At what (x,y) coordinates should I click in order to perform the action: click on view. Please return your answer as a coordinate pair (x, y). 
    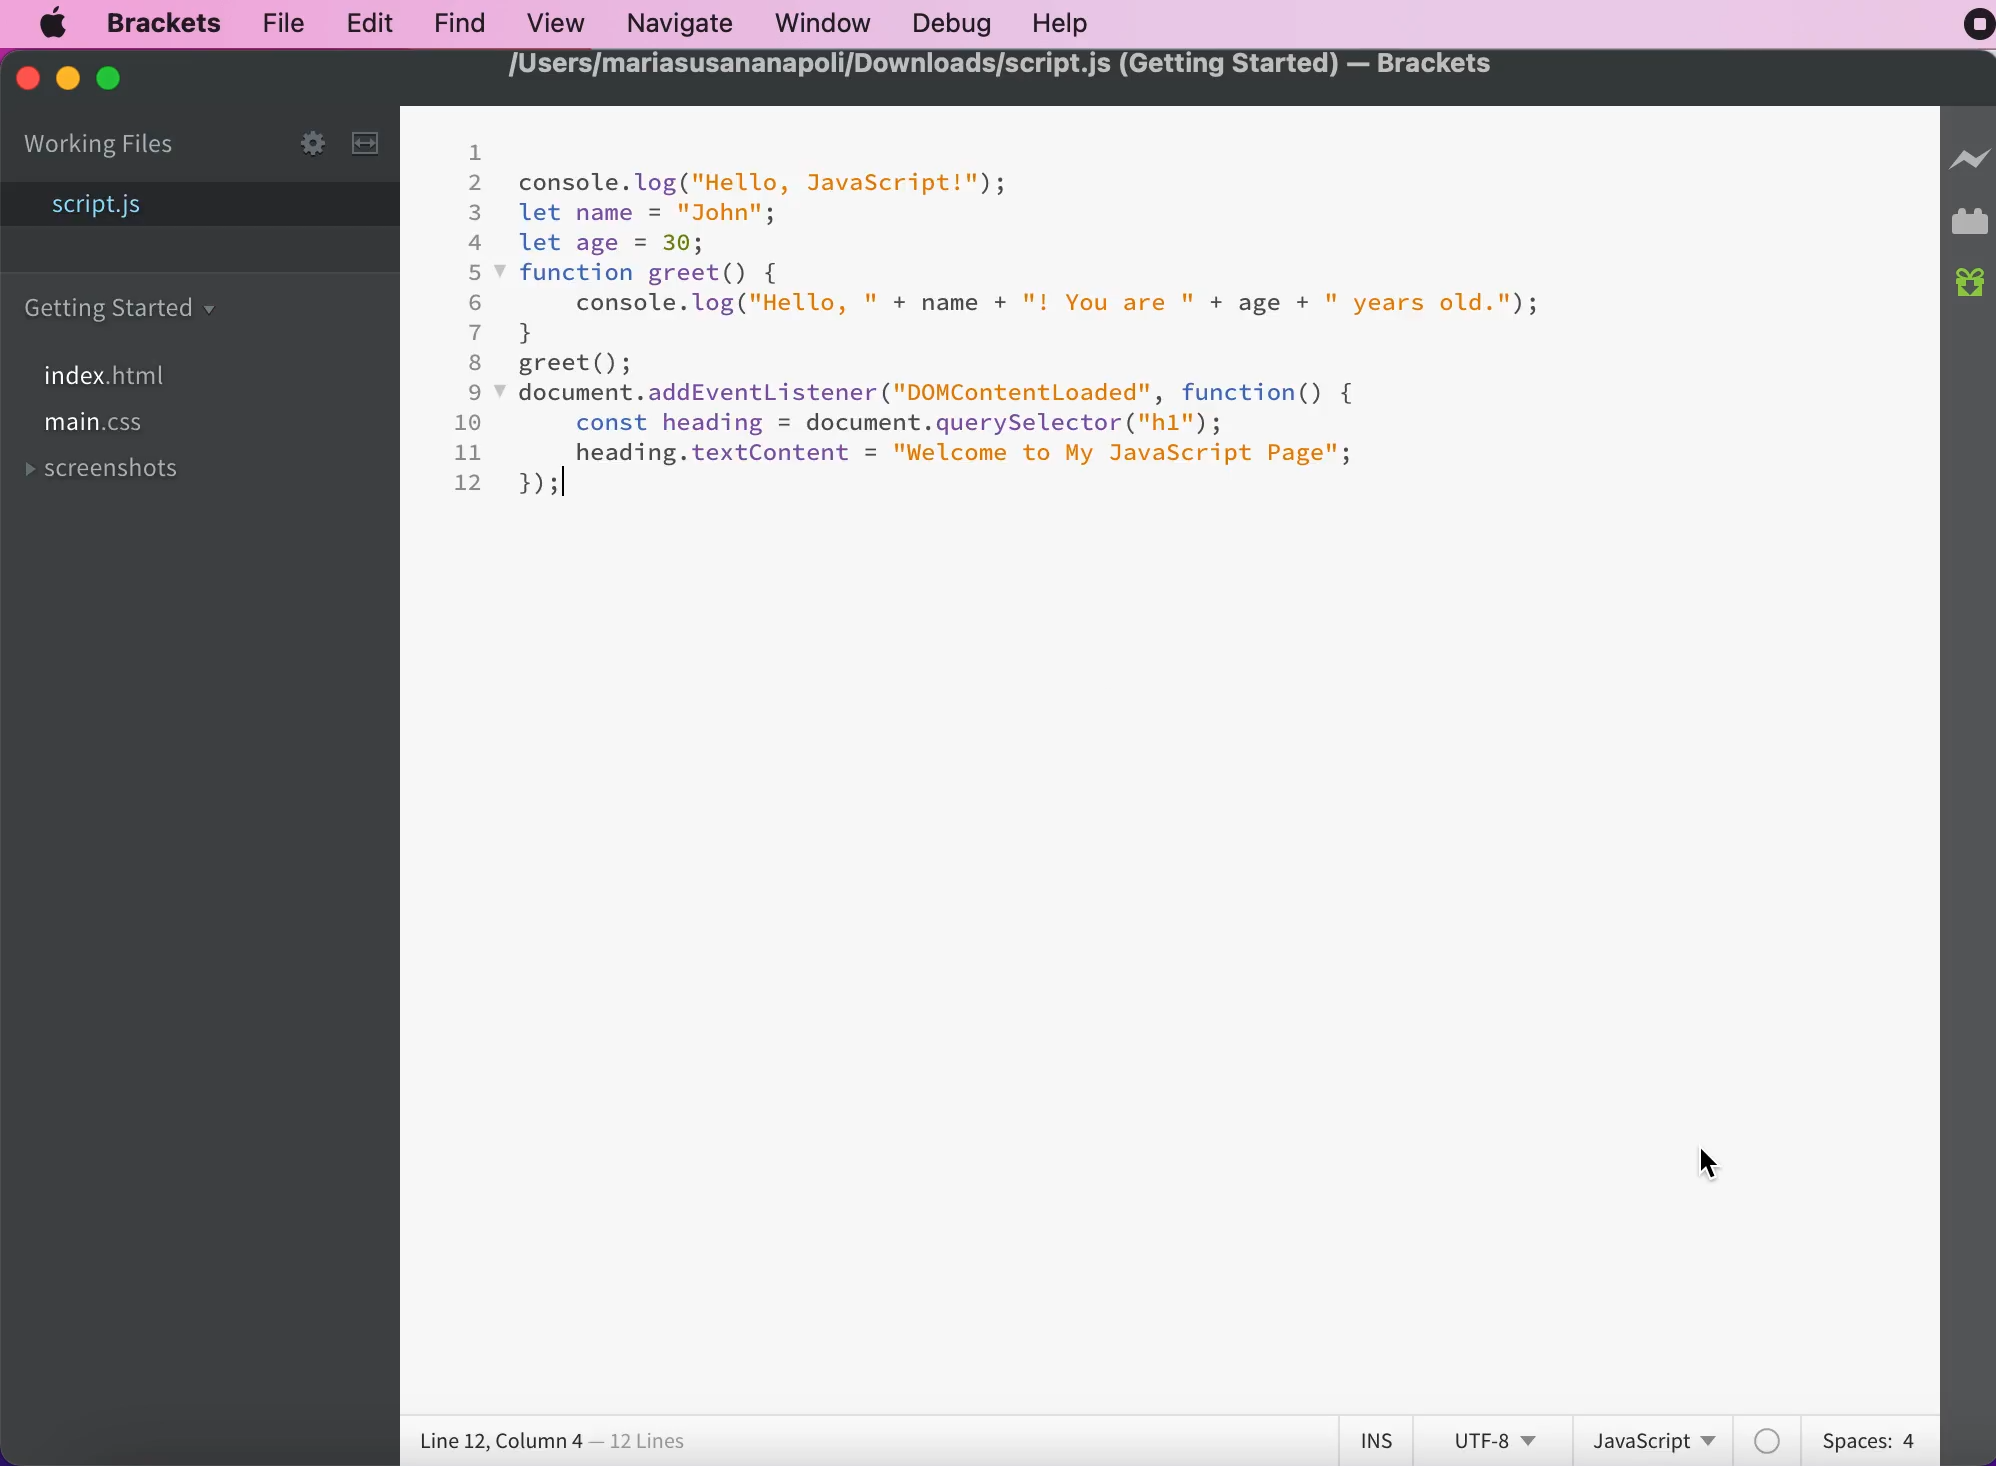
    Looking at the image, I should click on (551, 21).